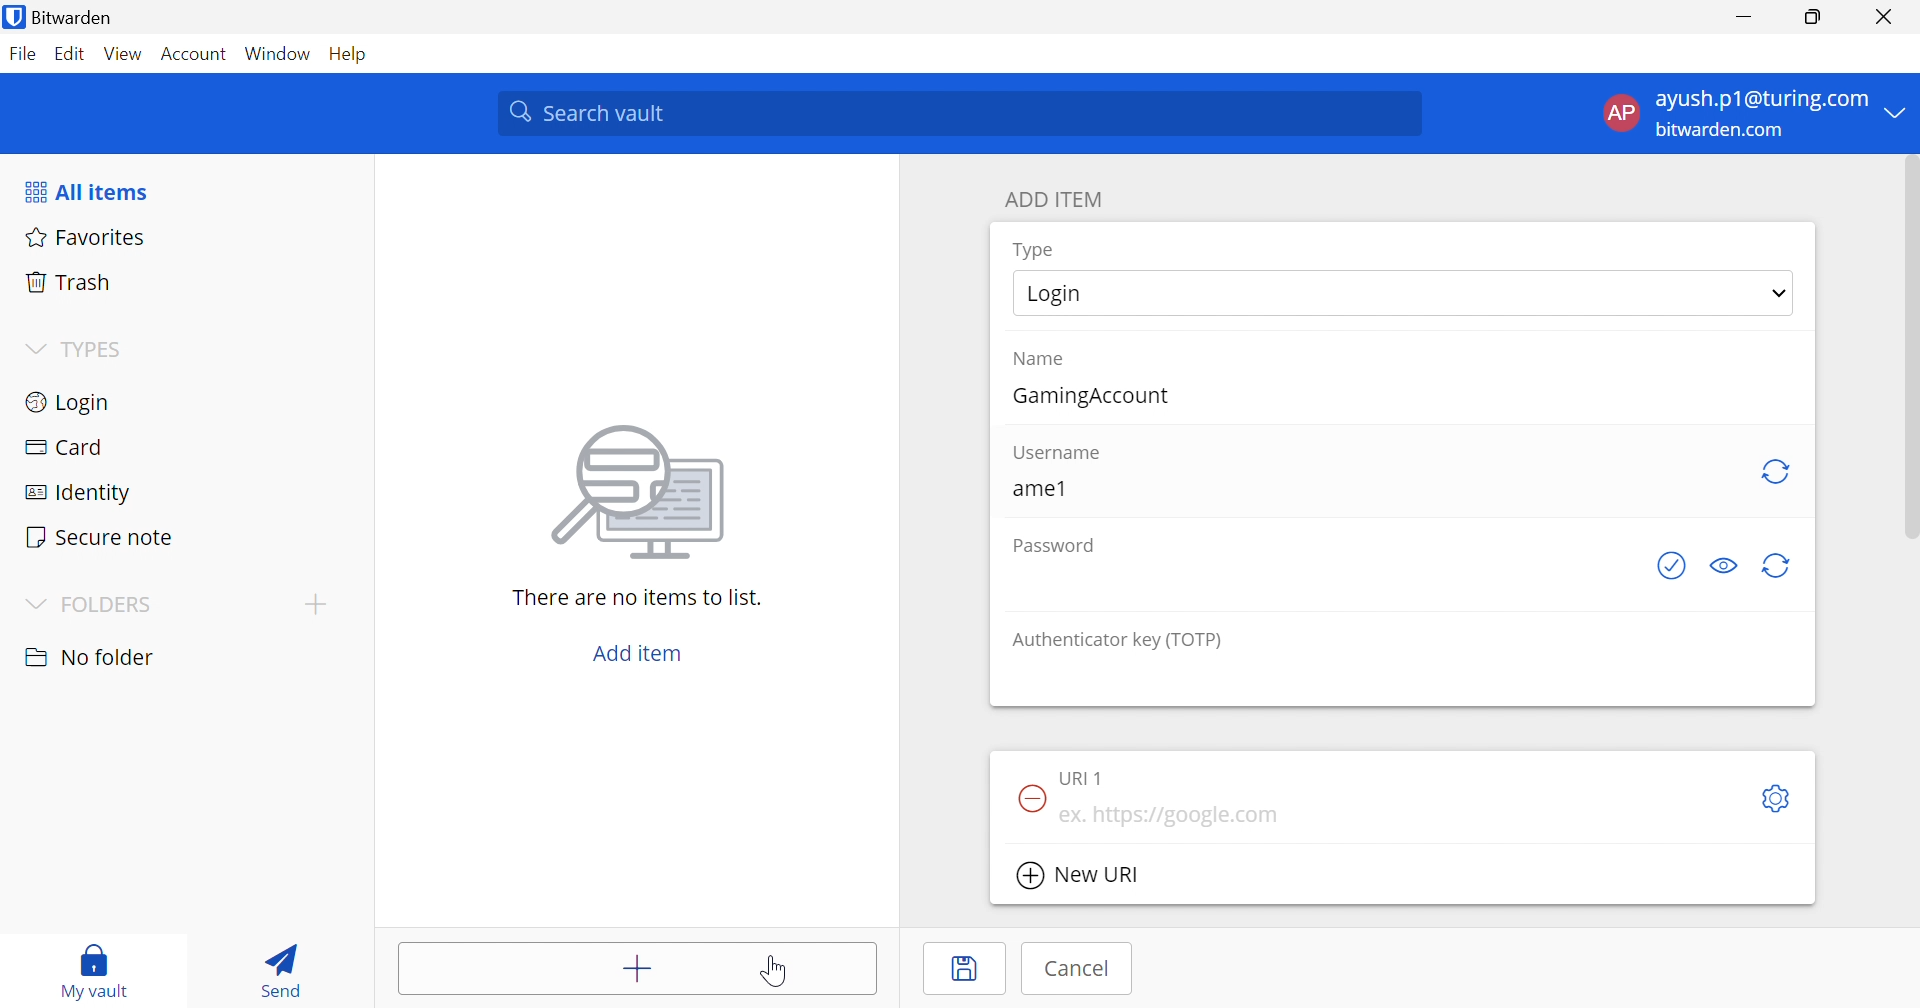  I want to click on FOLDERS, so click(110, 605).